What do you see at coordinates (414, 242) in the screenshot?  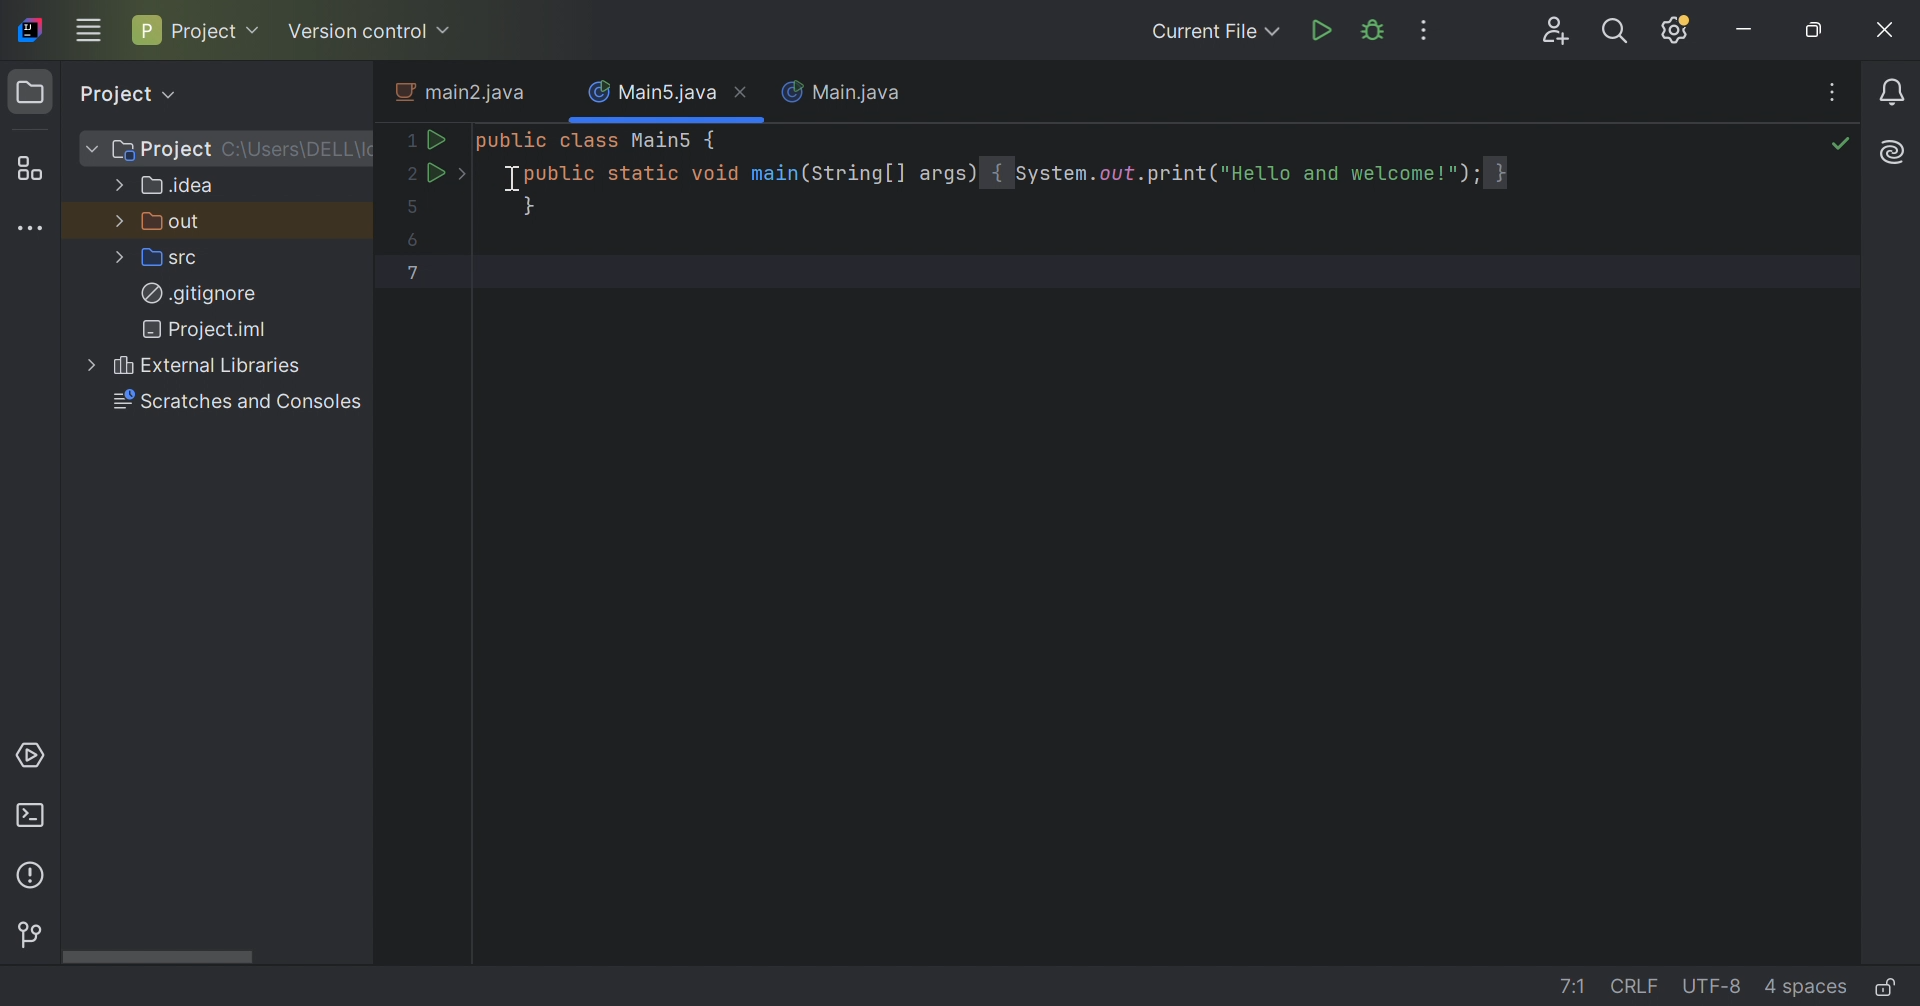 I see `6` at bounding box center [414, 242].